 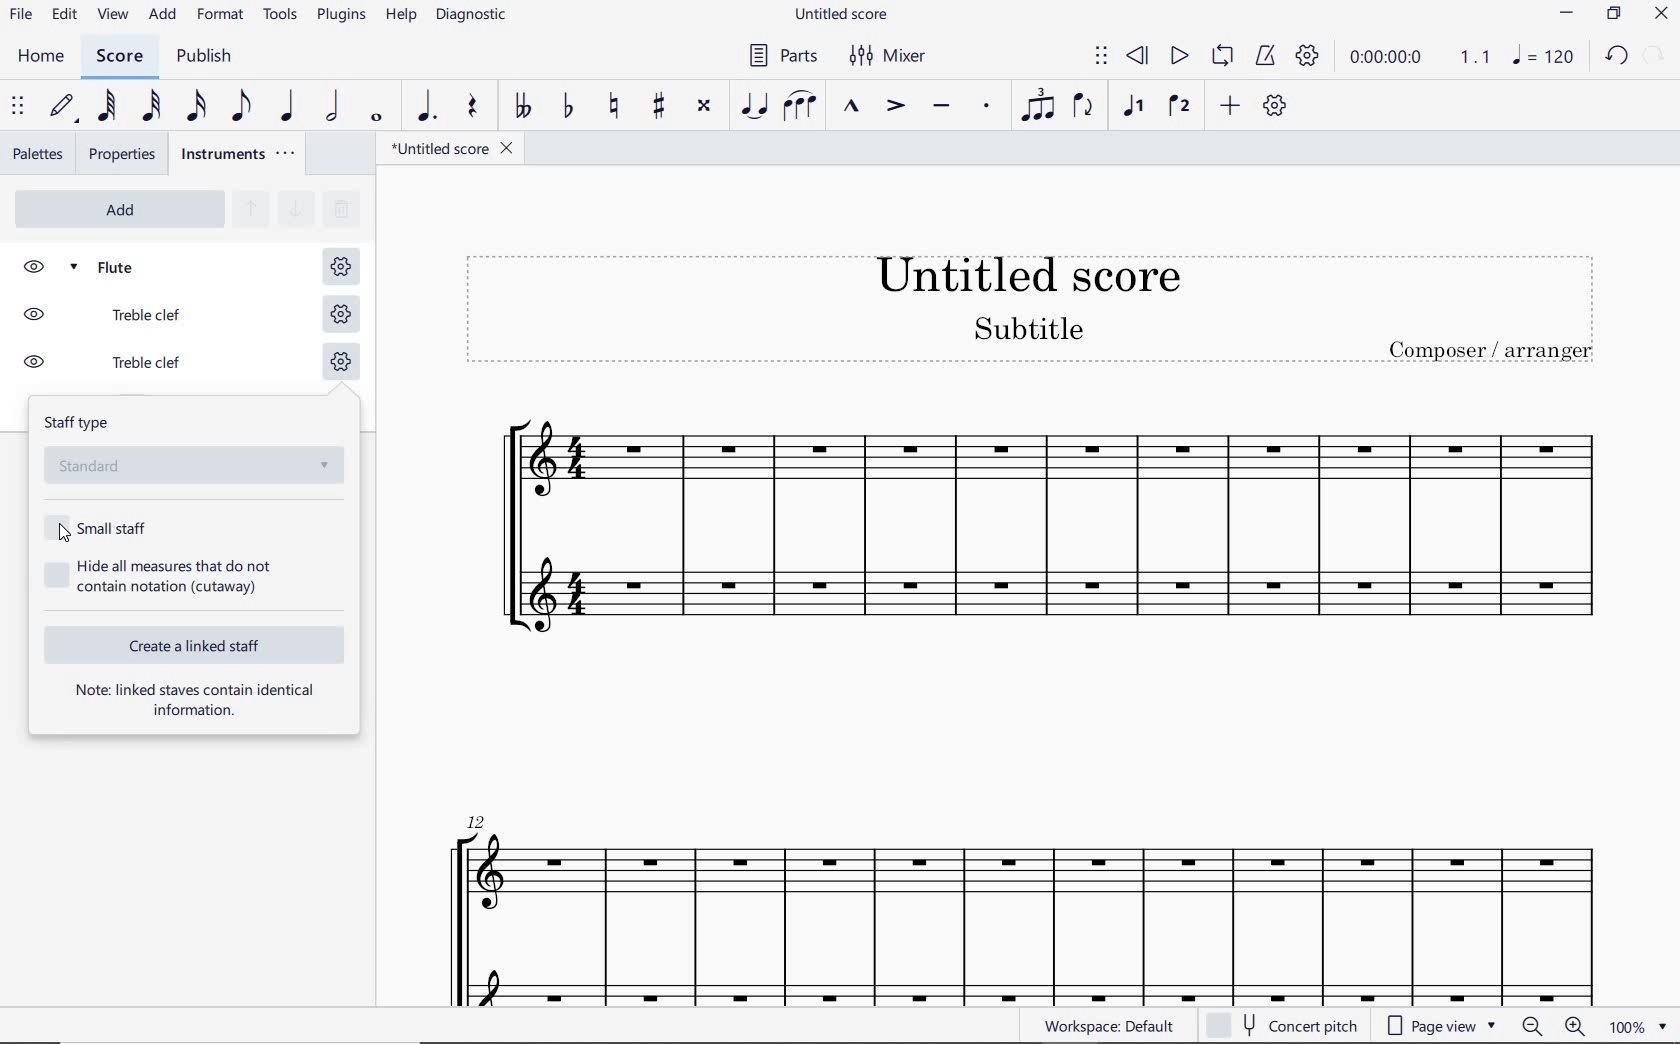 What do you see at coordinates (378, 120) in the screenshot?
I see `WHOLE NOTE` at bounding box center [378, 120].